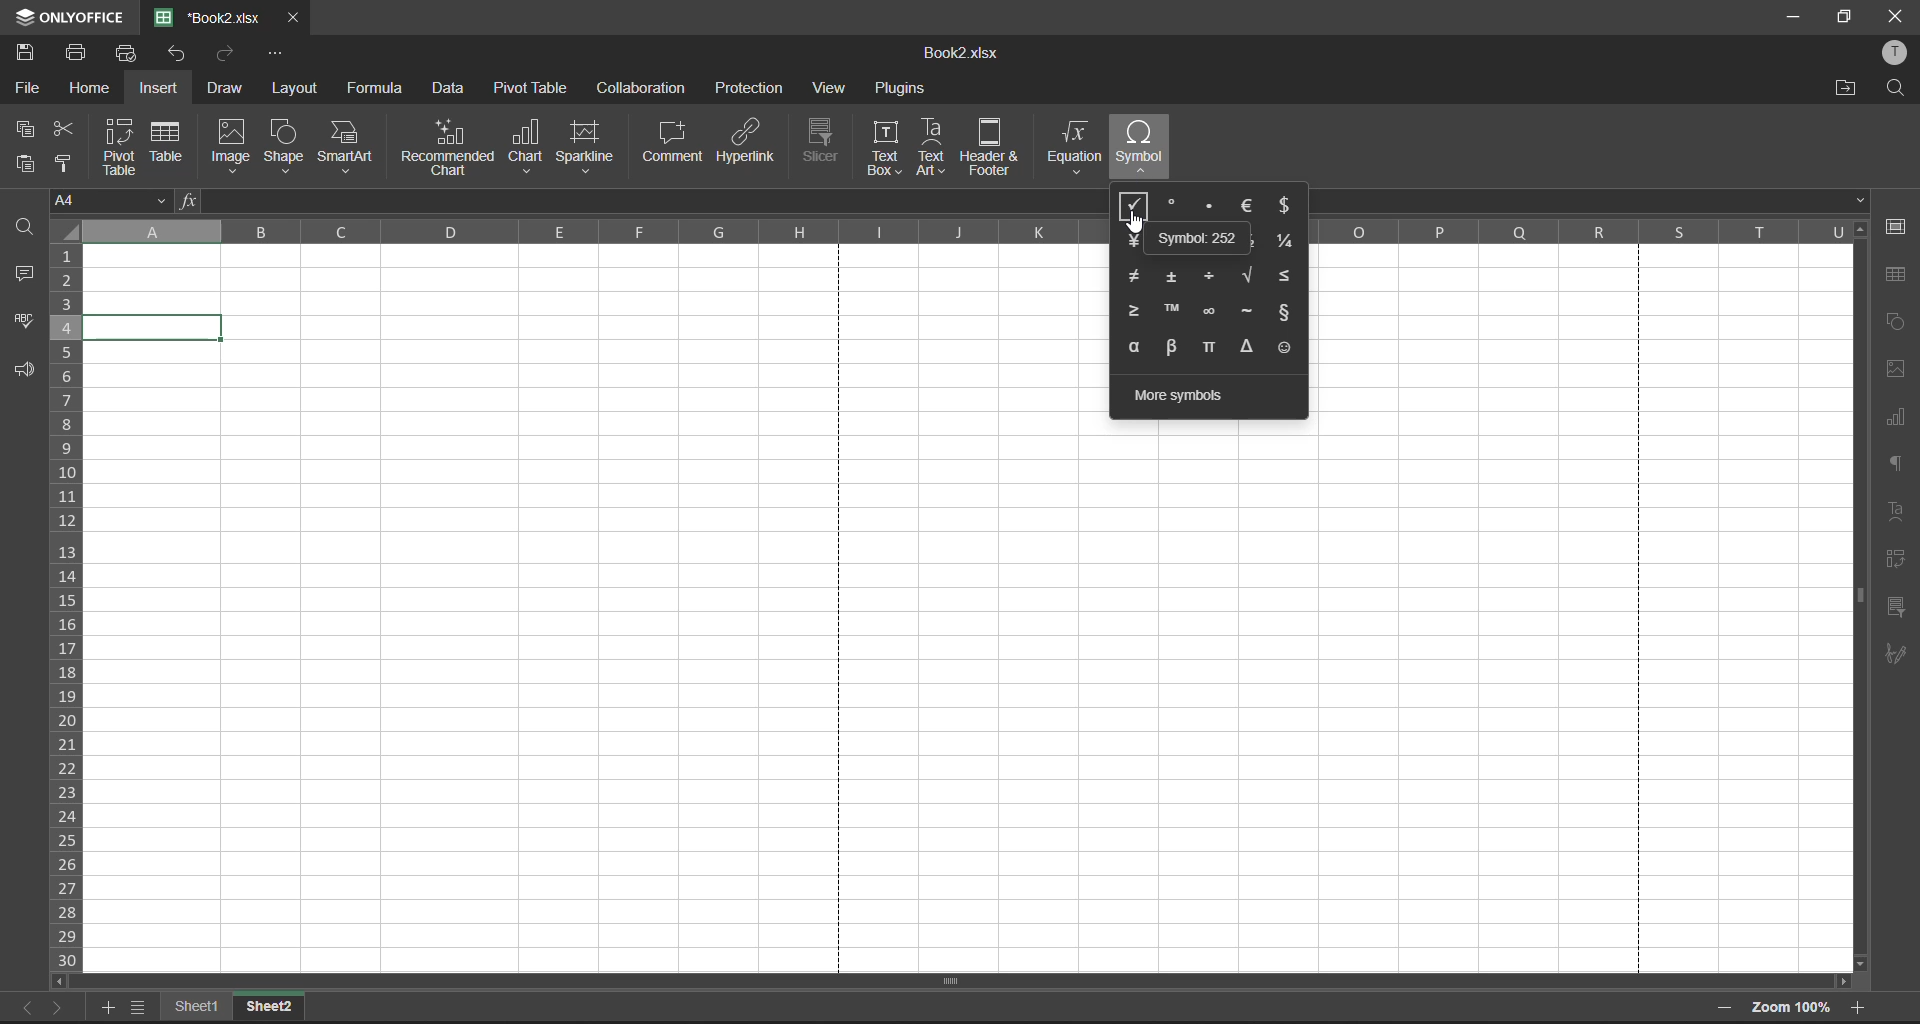  What do you see at coordinates (525, 146) in the screenshot?
I see `chat` at bounding box center [525, 146].